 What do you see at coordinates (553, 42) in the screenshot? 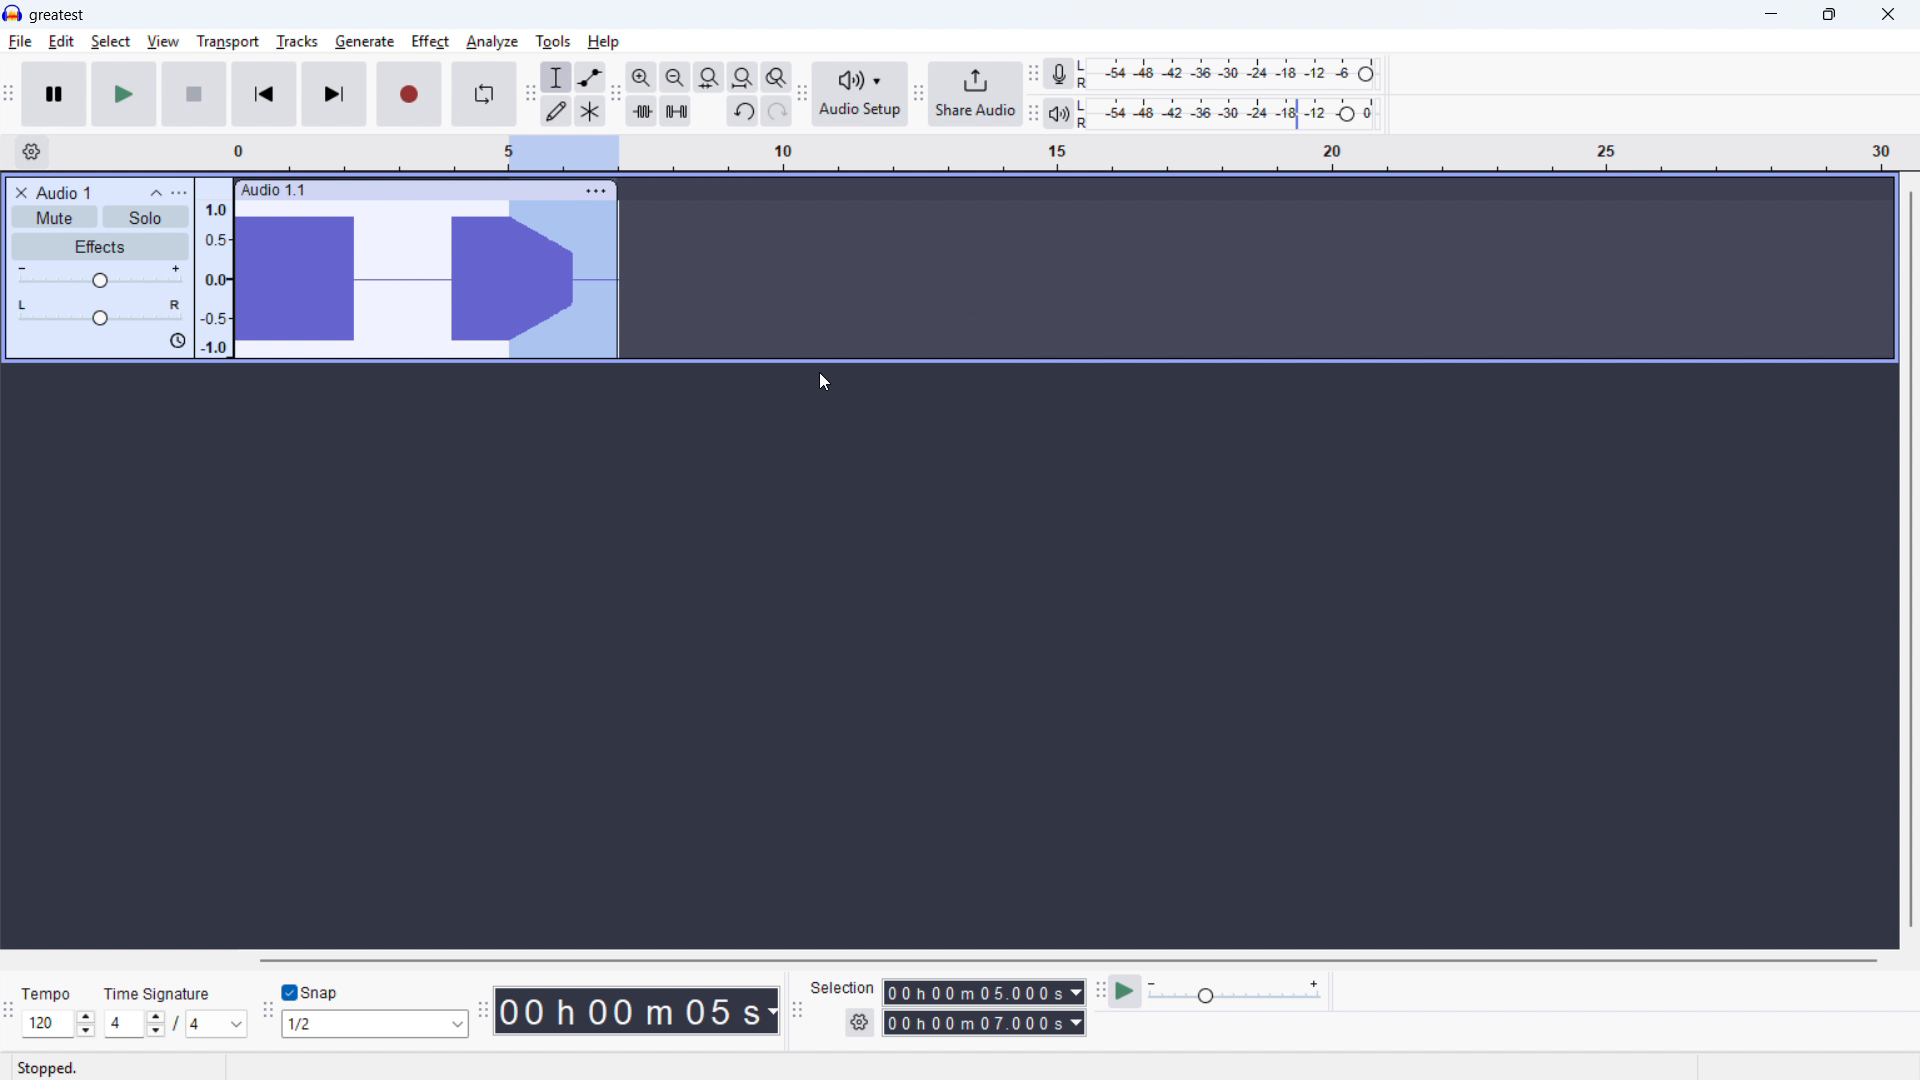
I see `tools` at bounding box center [553, 42].